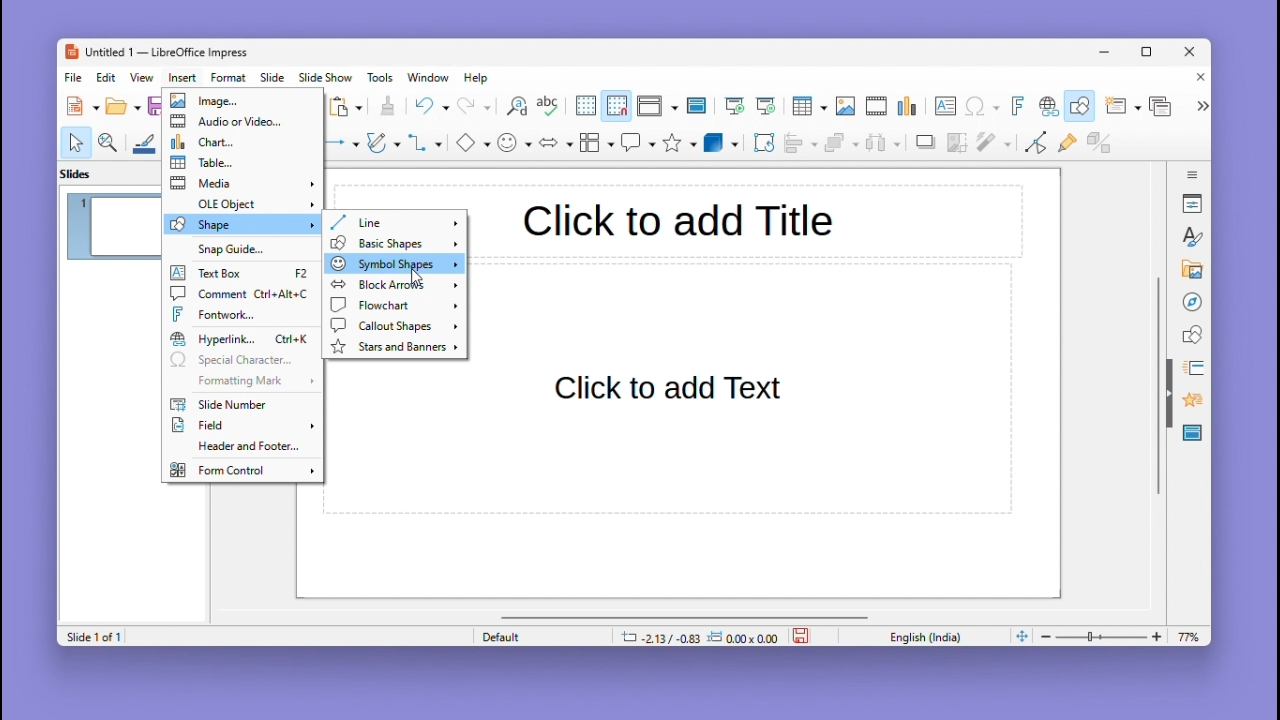  Describe the element at coordinates (1189, 270) in the screenshot. I see `Gallery` at that location.